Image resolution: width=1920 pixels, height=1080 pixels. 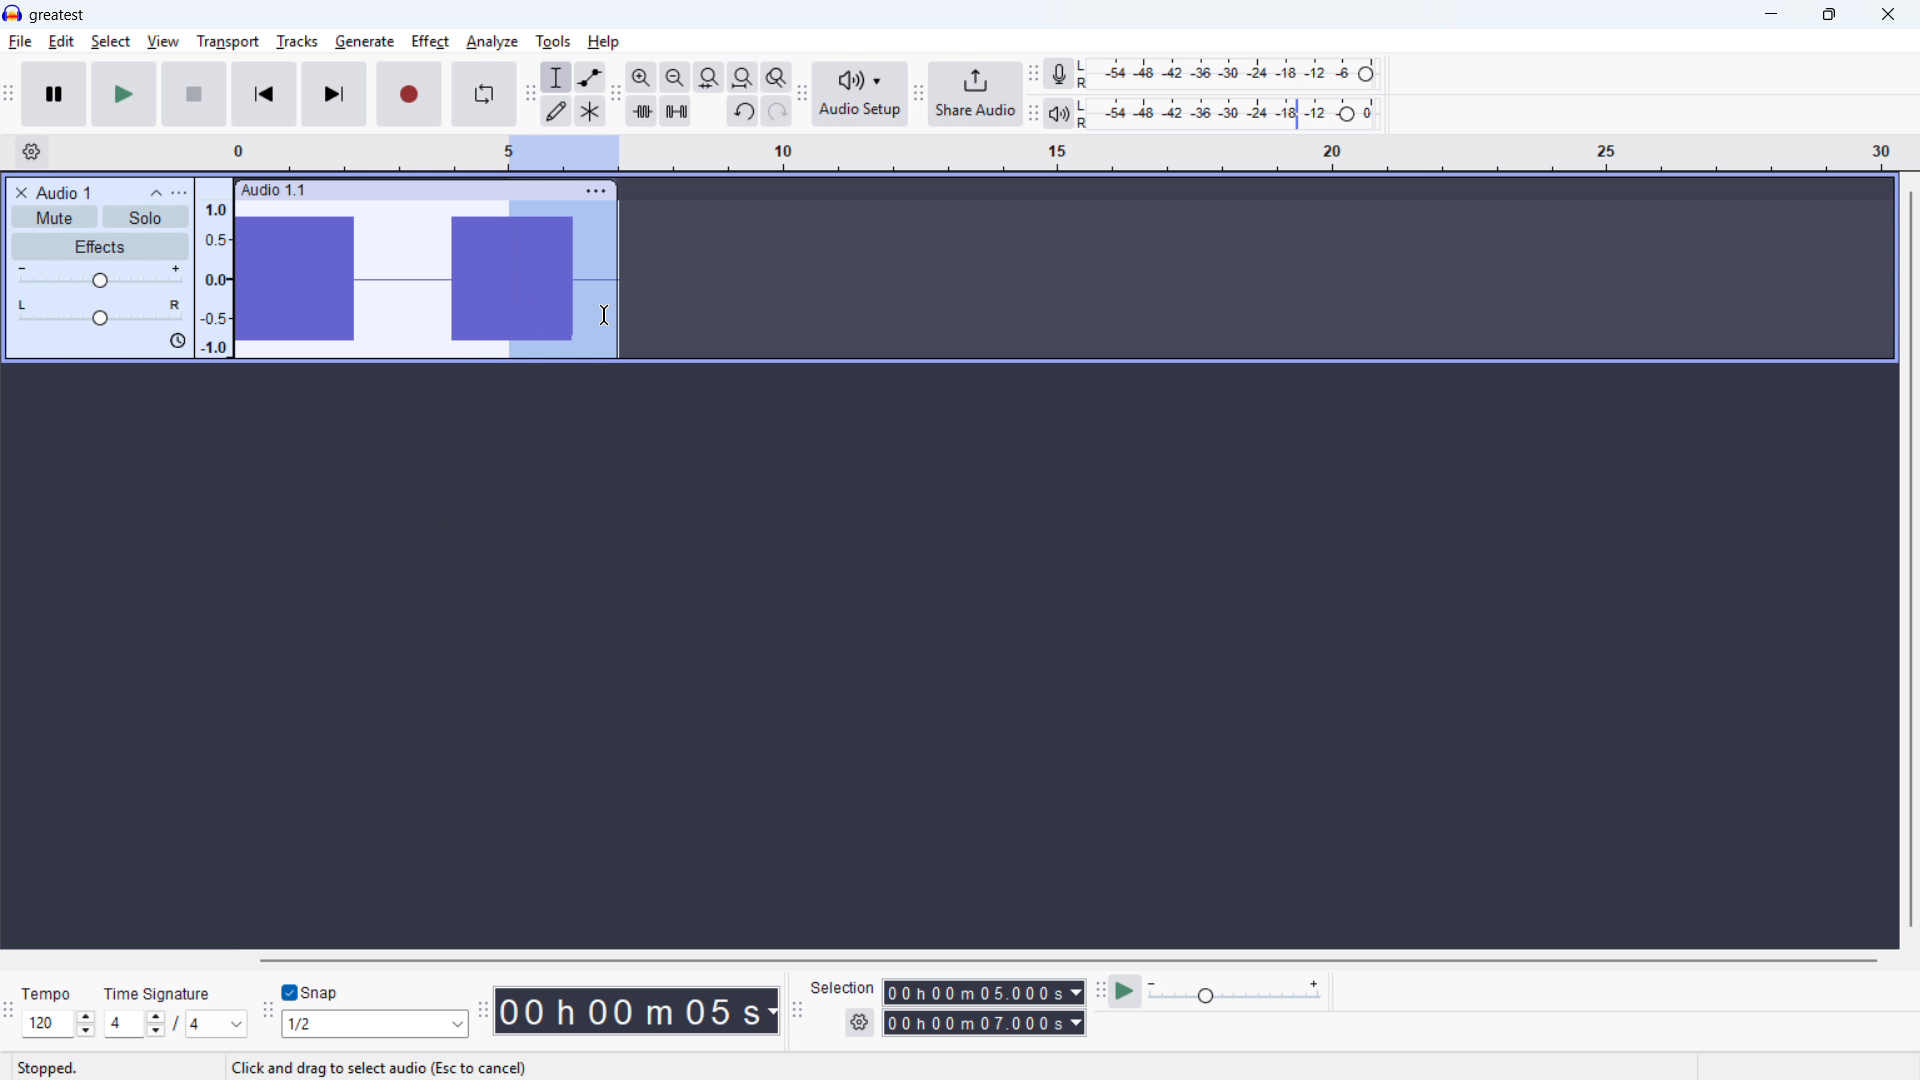 What do you see at coordinates (1233, 114) in the screenshot?
I see `Playback level ` at bounding box center [1233, 114].